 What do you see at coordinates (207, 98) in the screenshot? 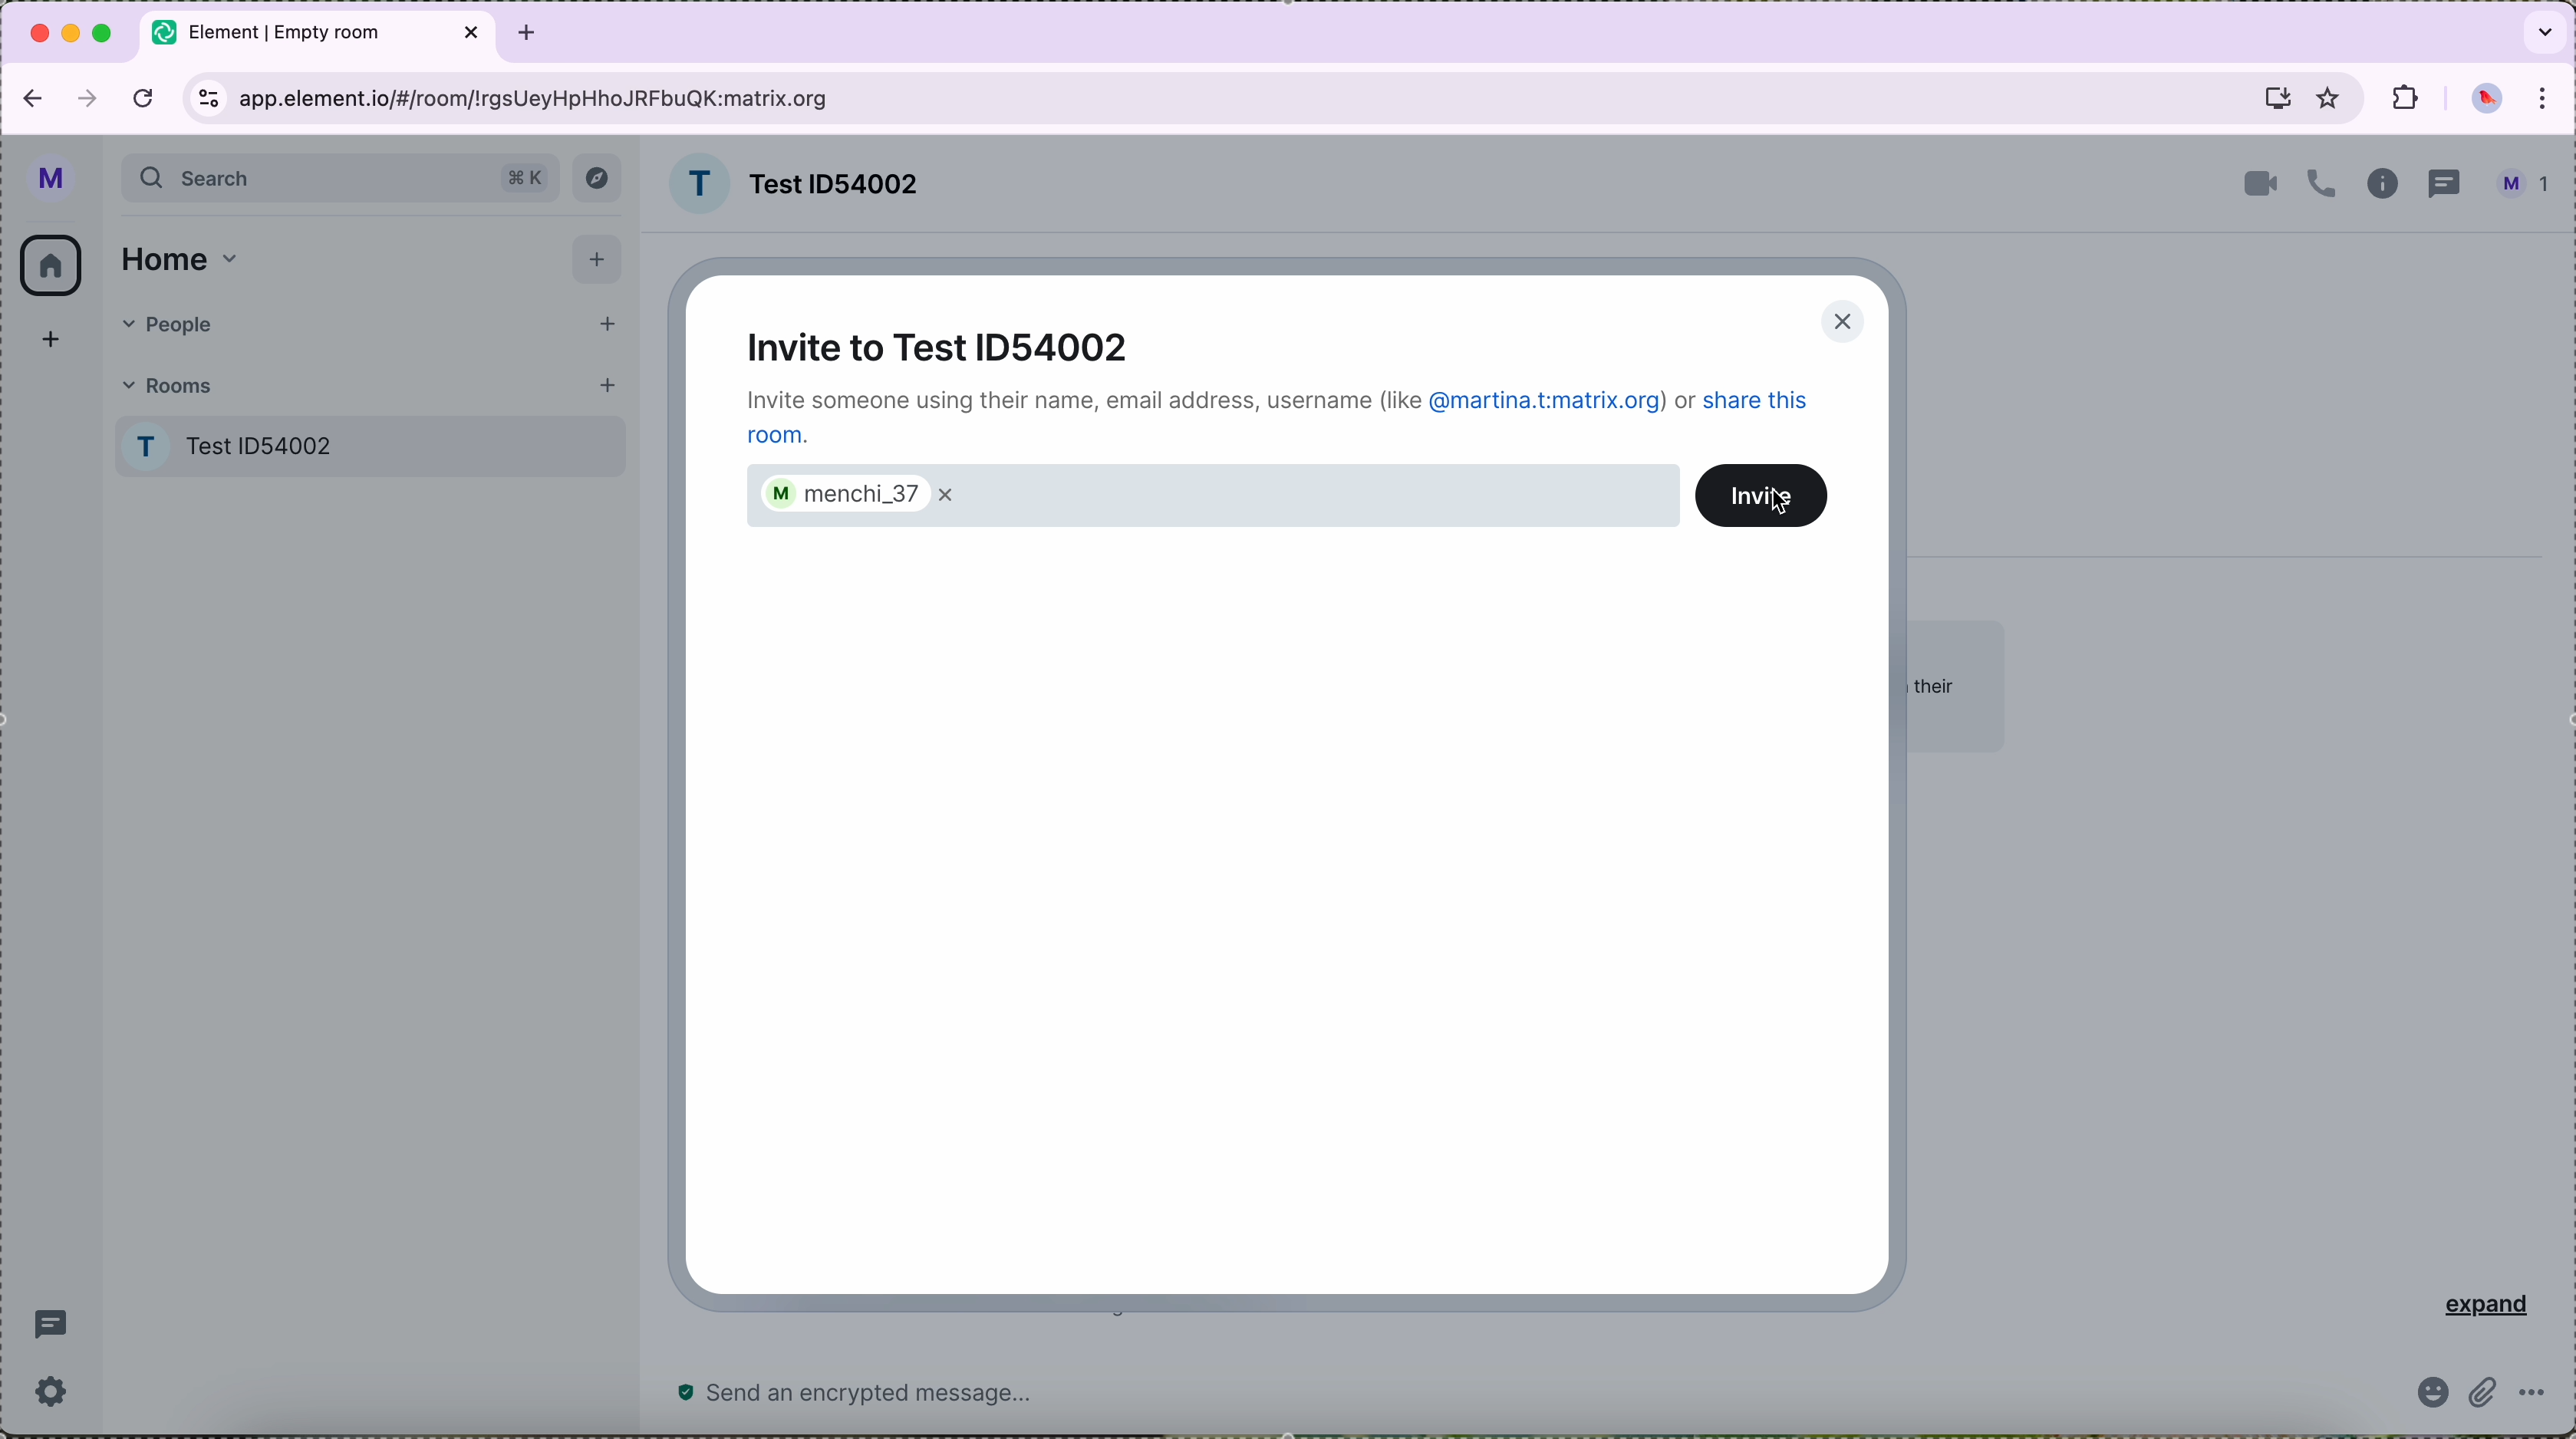
I see `controls` at bounding box center [207, 98].